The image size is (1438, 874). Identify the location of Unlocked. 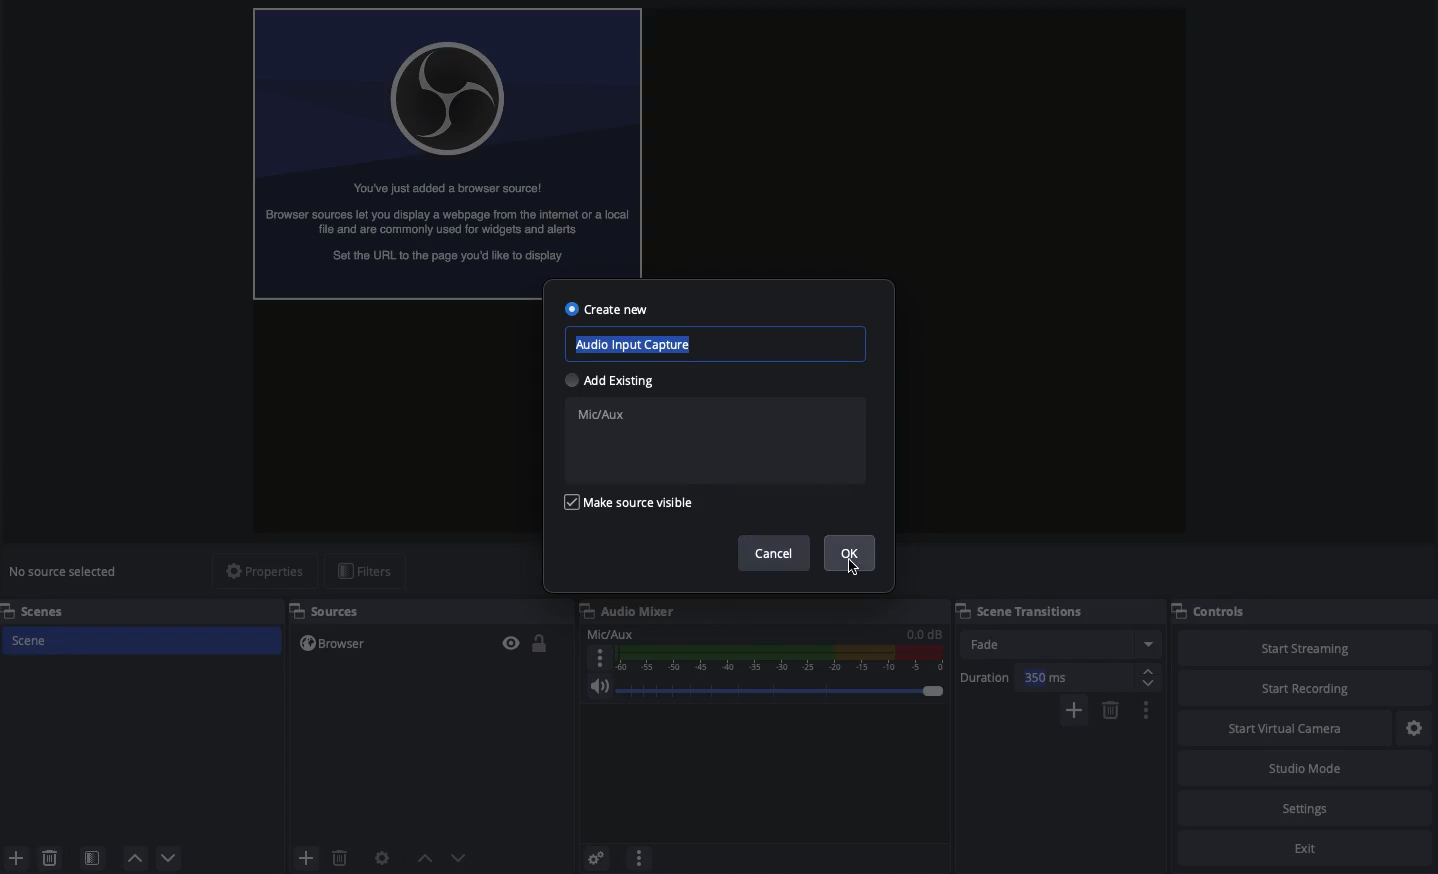
(542, 642).